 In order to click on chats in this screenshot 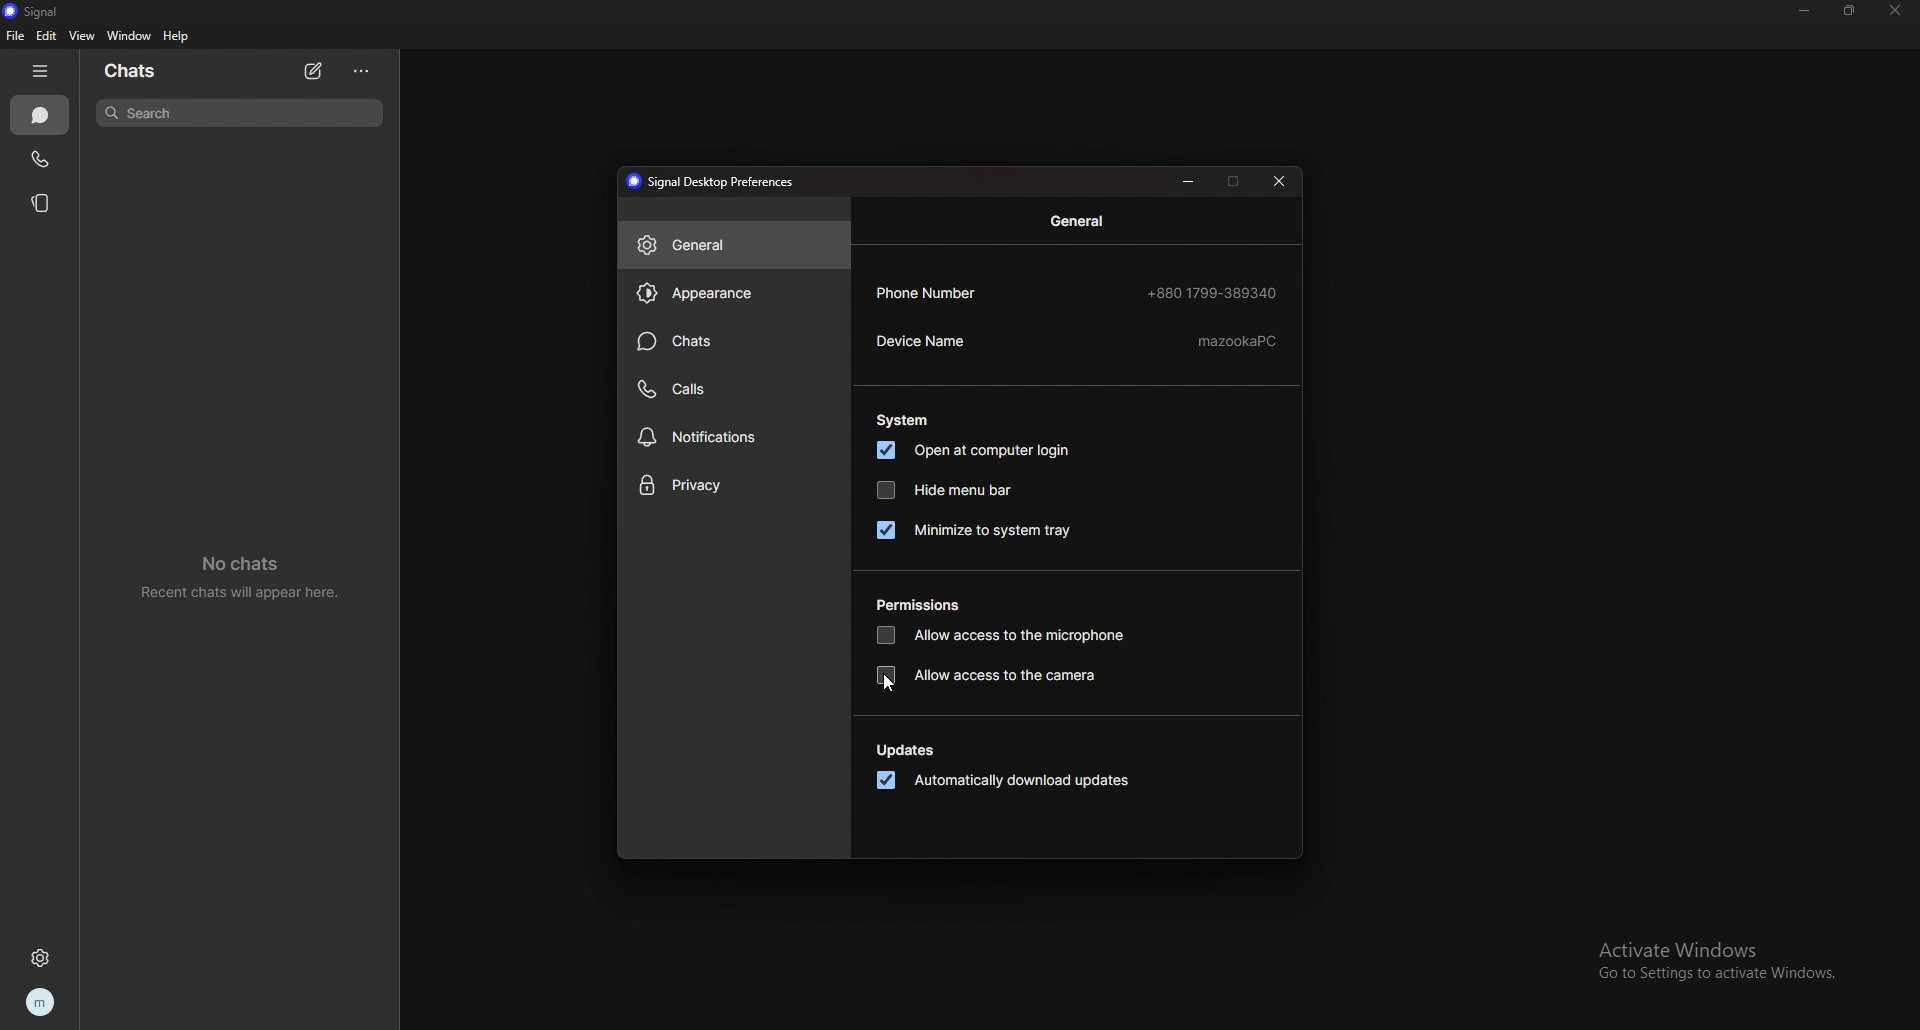, I will do `click(40, 116)`.